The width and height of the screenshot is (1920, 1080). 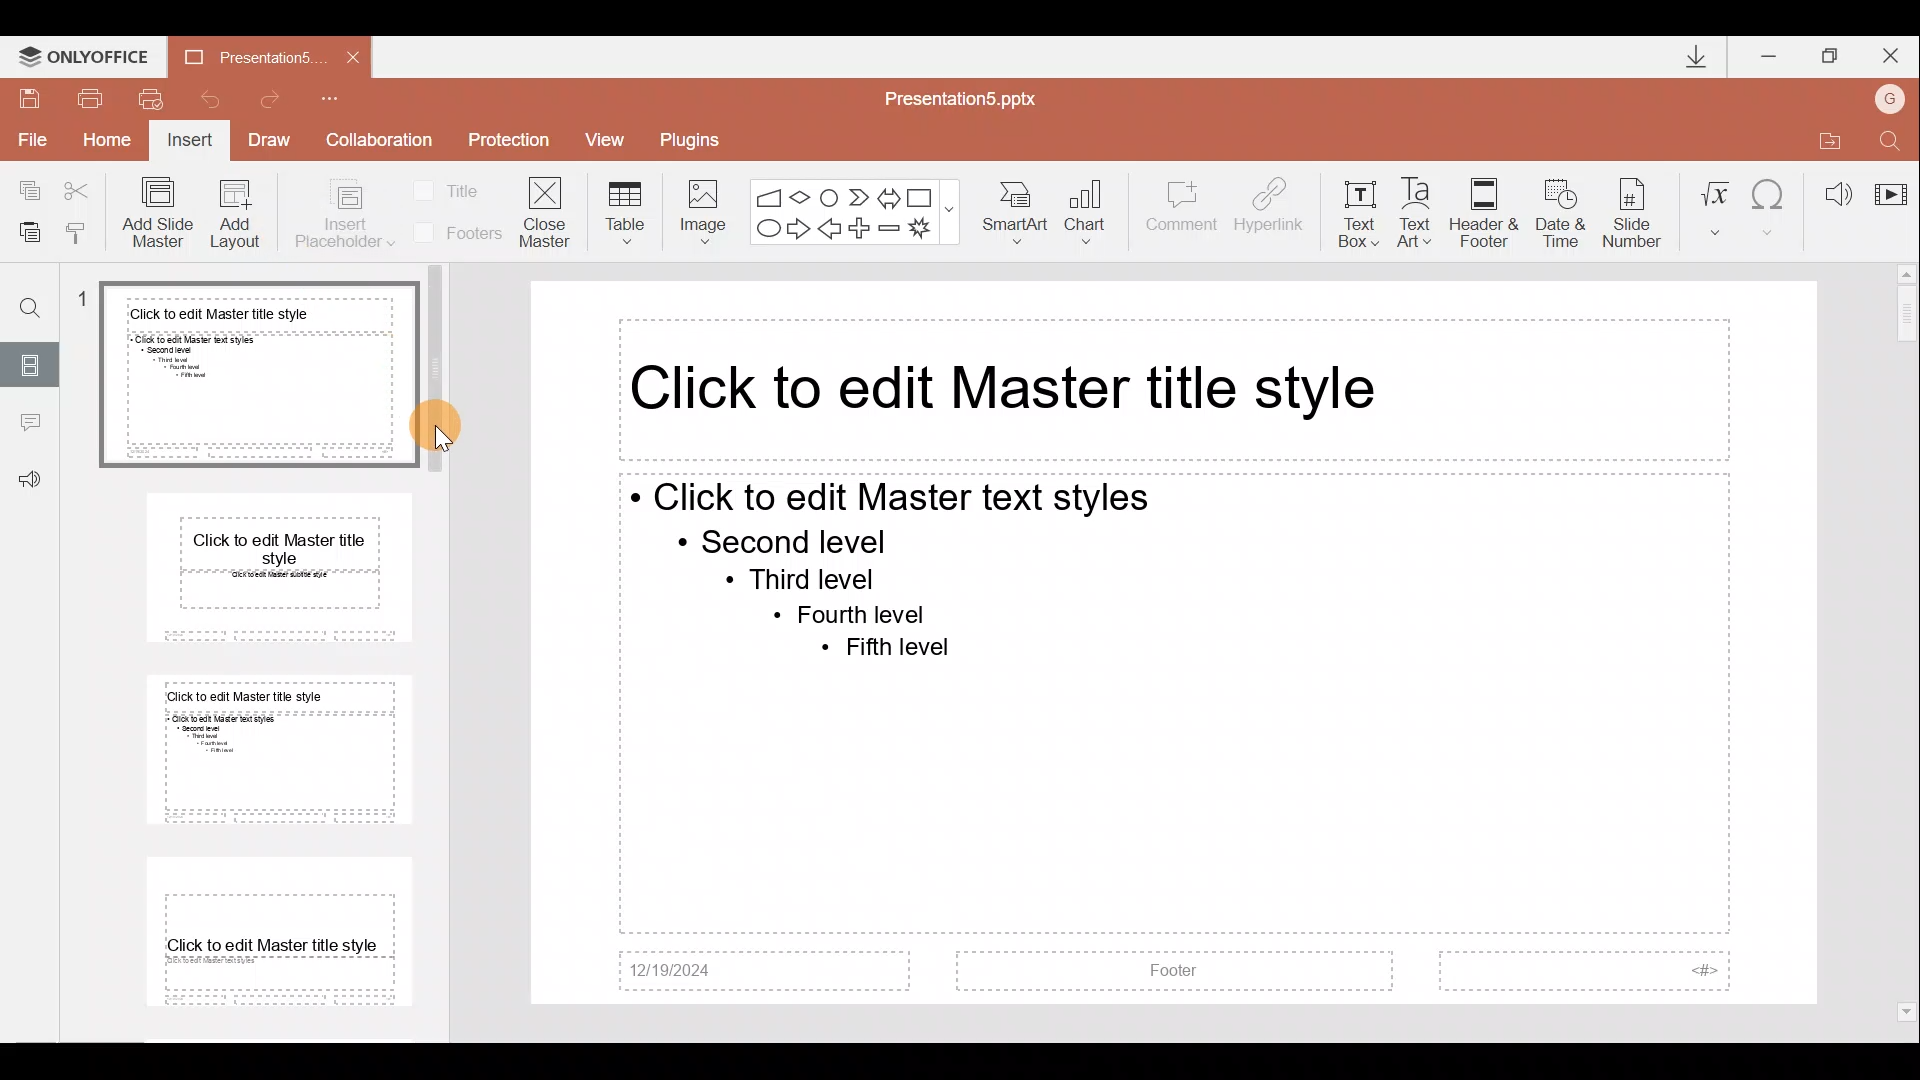 I want to click on Slide 2, so click(x=262, y=576).